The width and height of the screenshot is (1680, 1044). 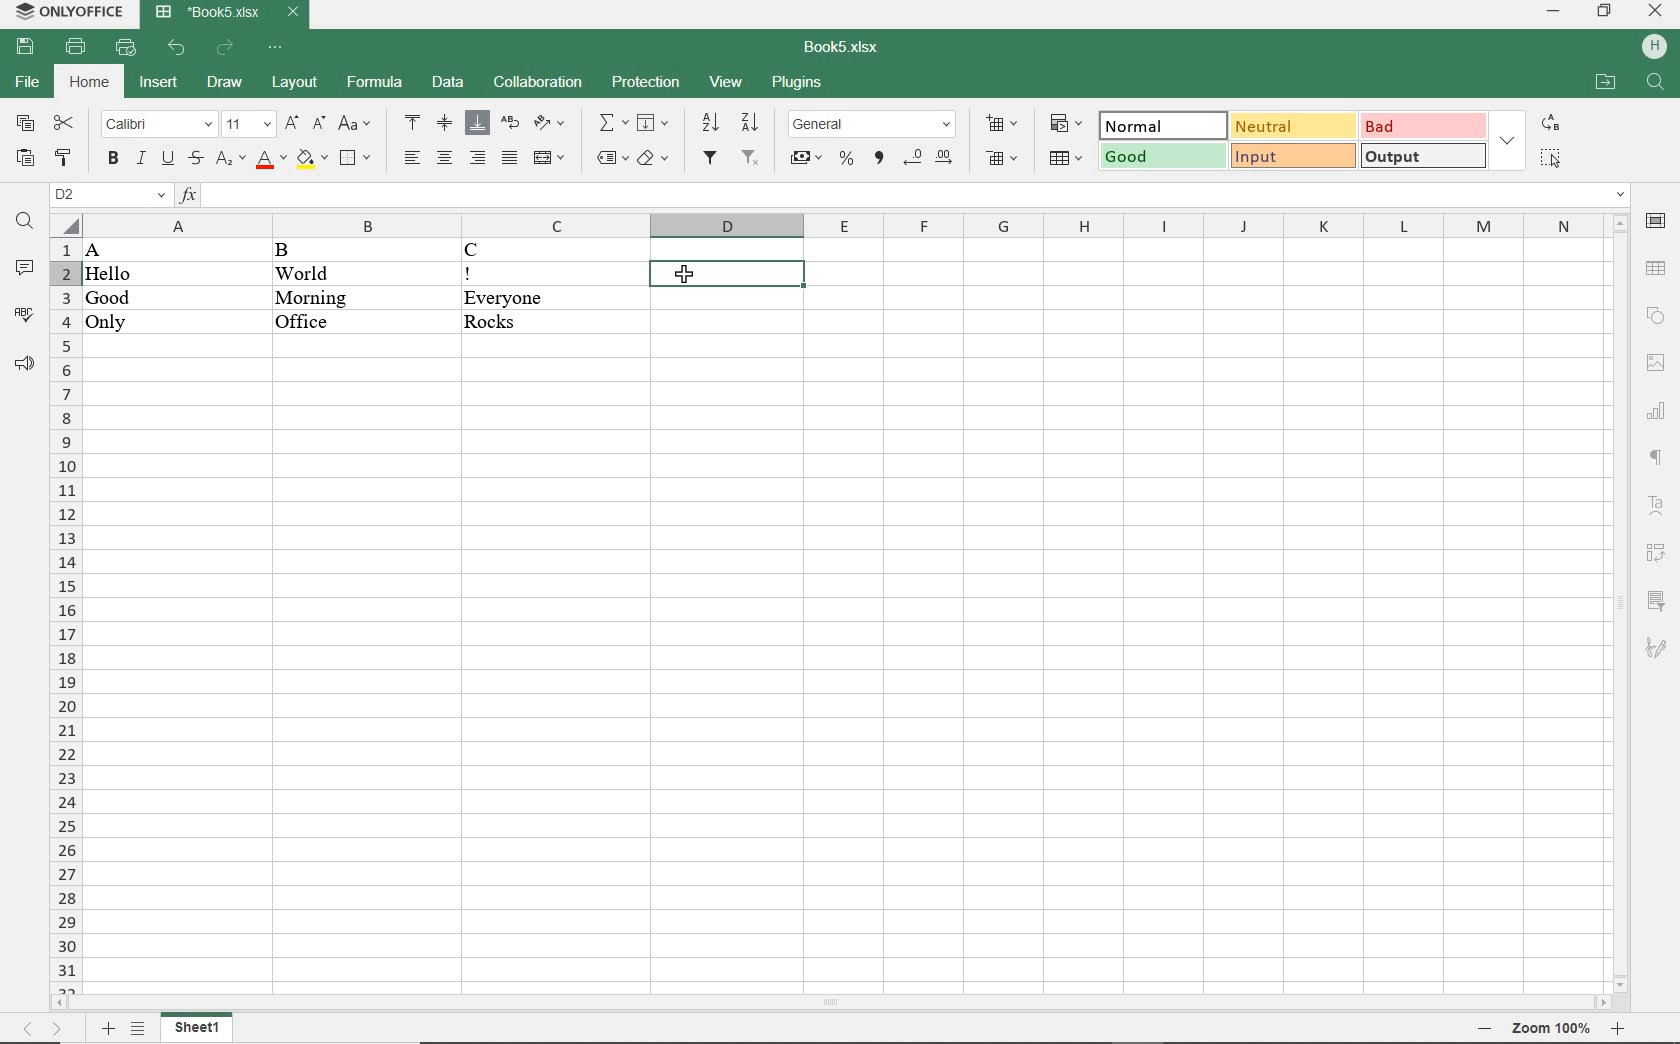 What do you see at coordinates (1655, 552) in the screenshot?
I see `PIVOT TABLE` at bounding box center [1655, 552].